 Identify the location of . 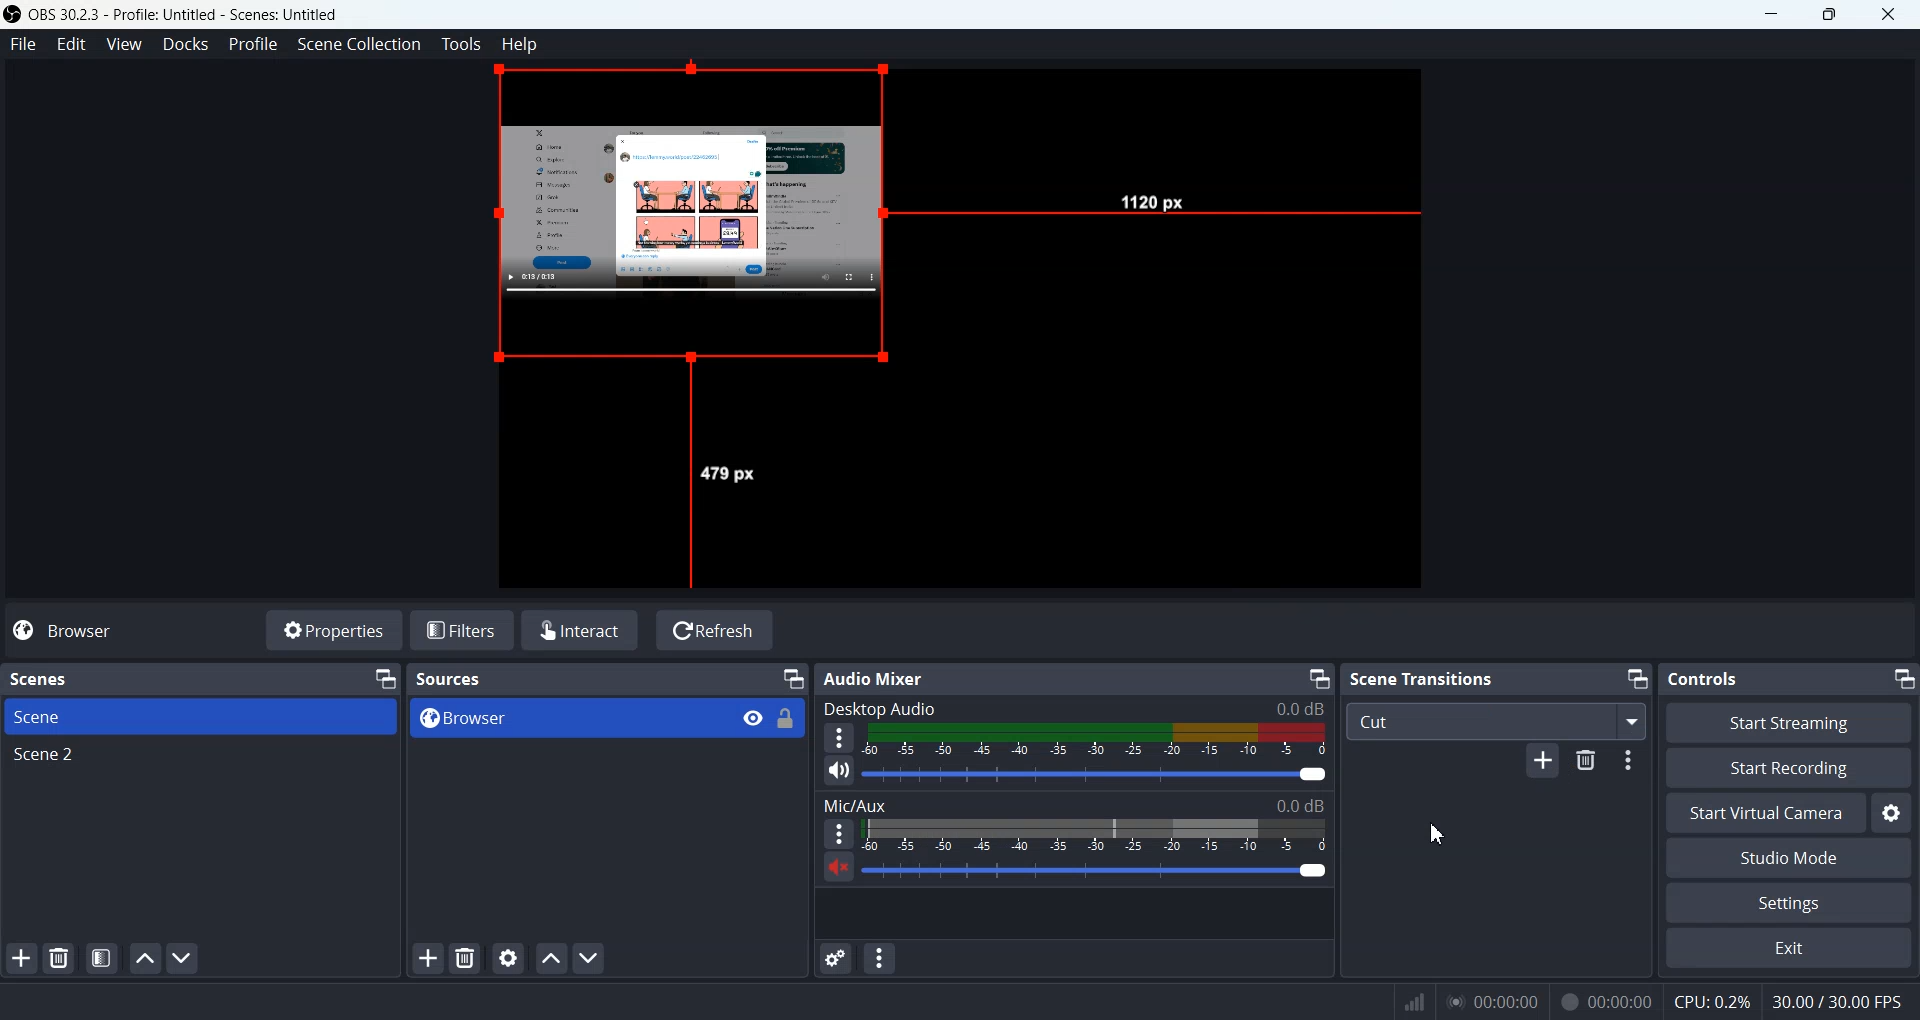
(1495, 1001).